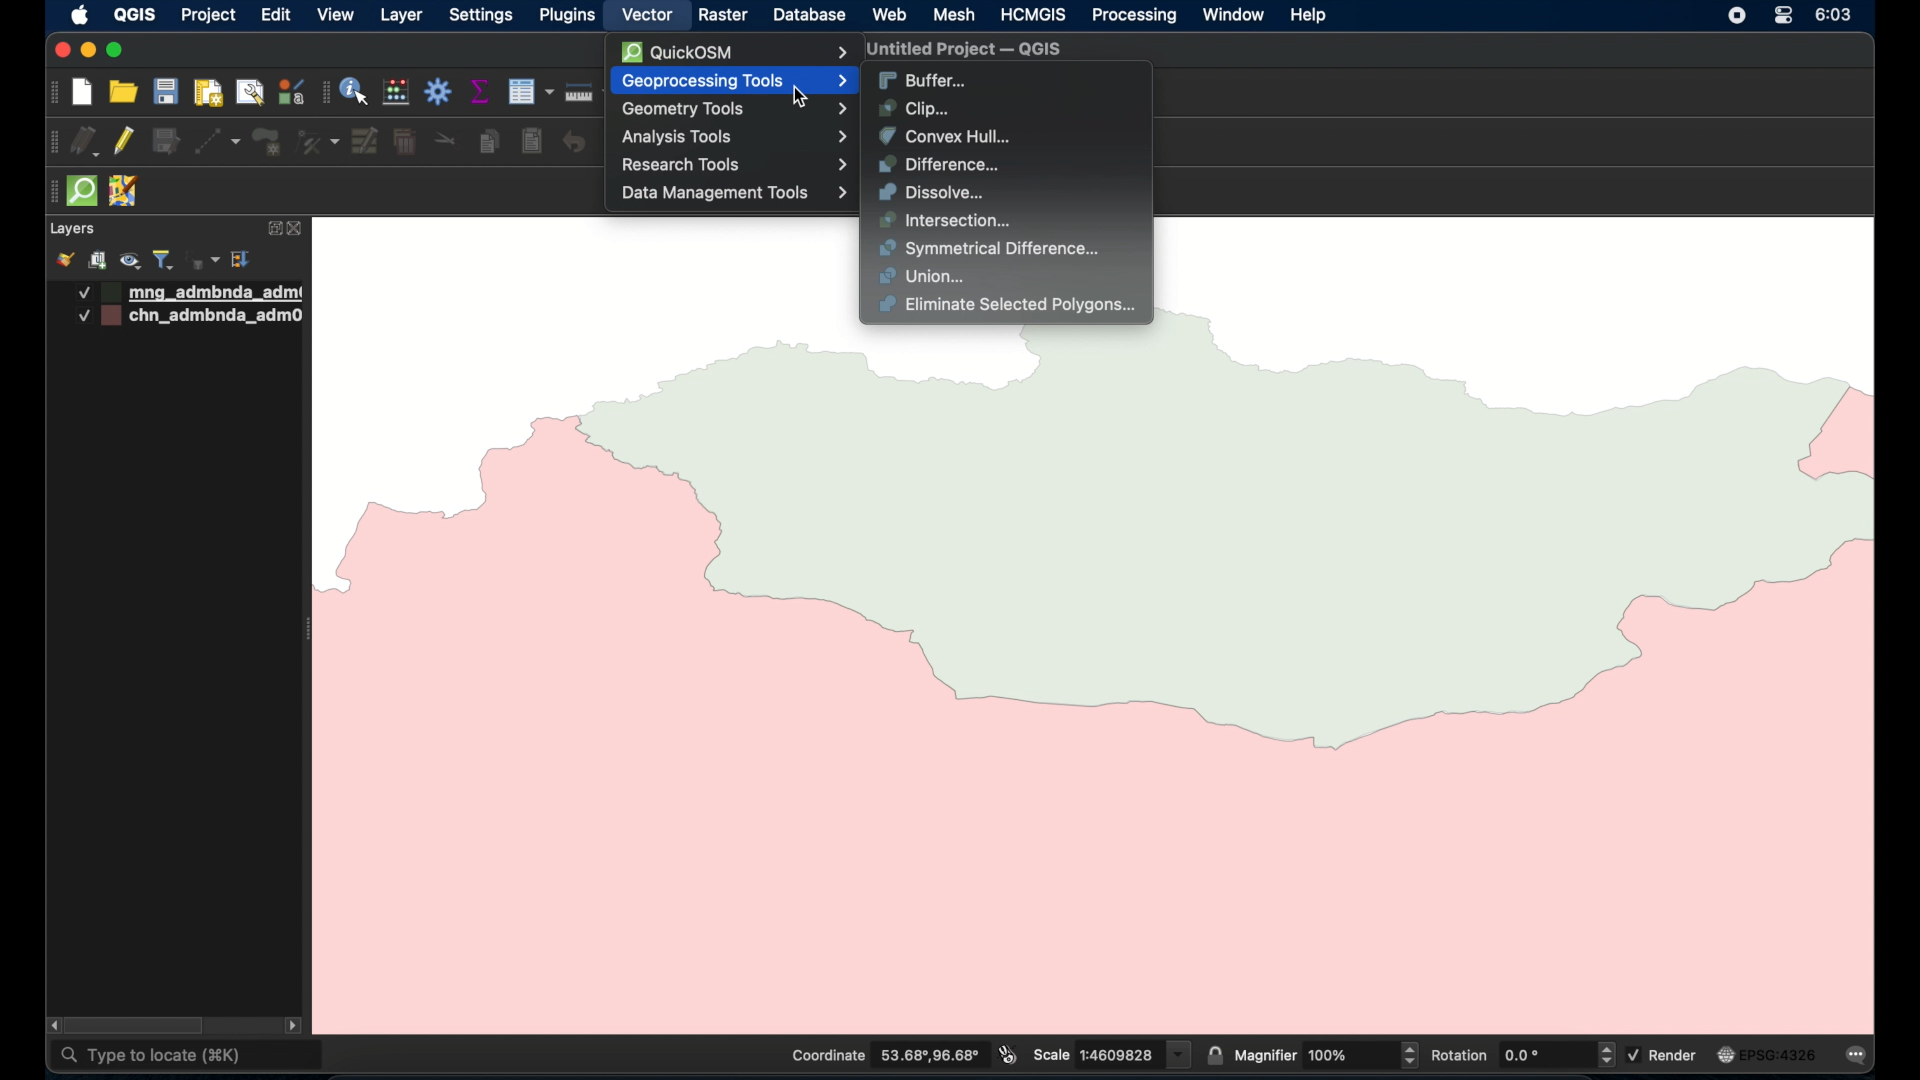  Describe the element at coordinates (647, 16) in the screenshot. I see `vector` at that location.